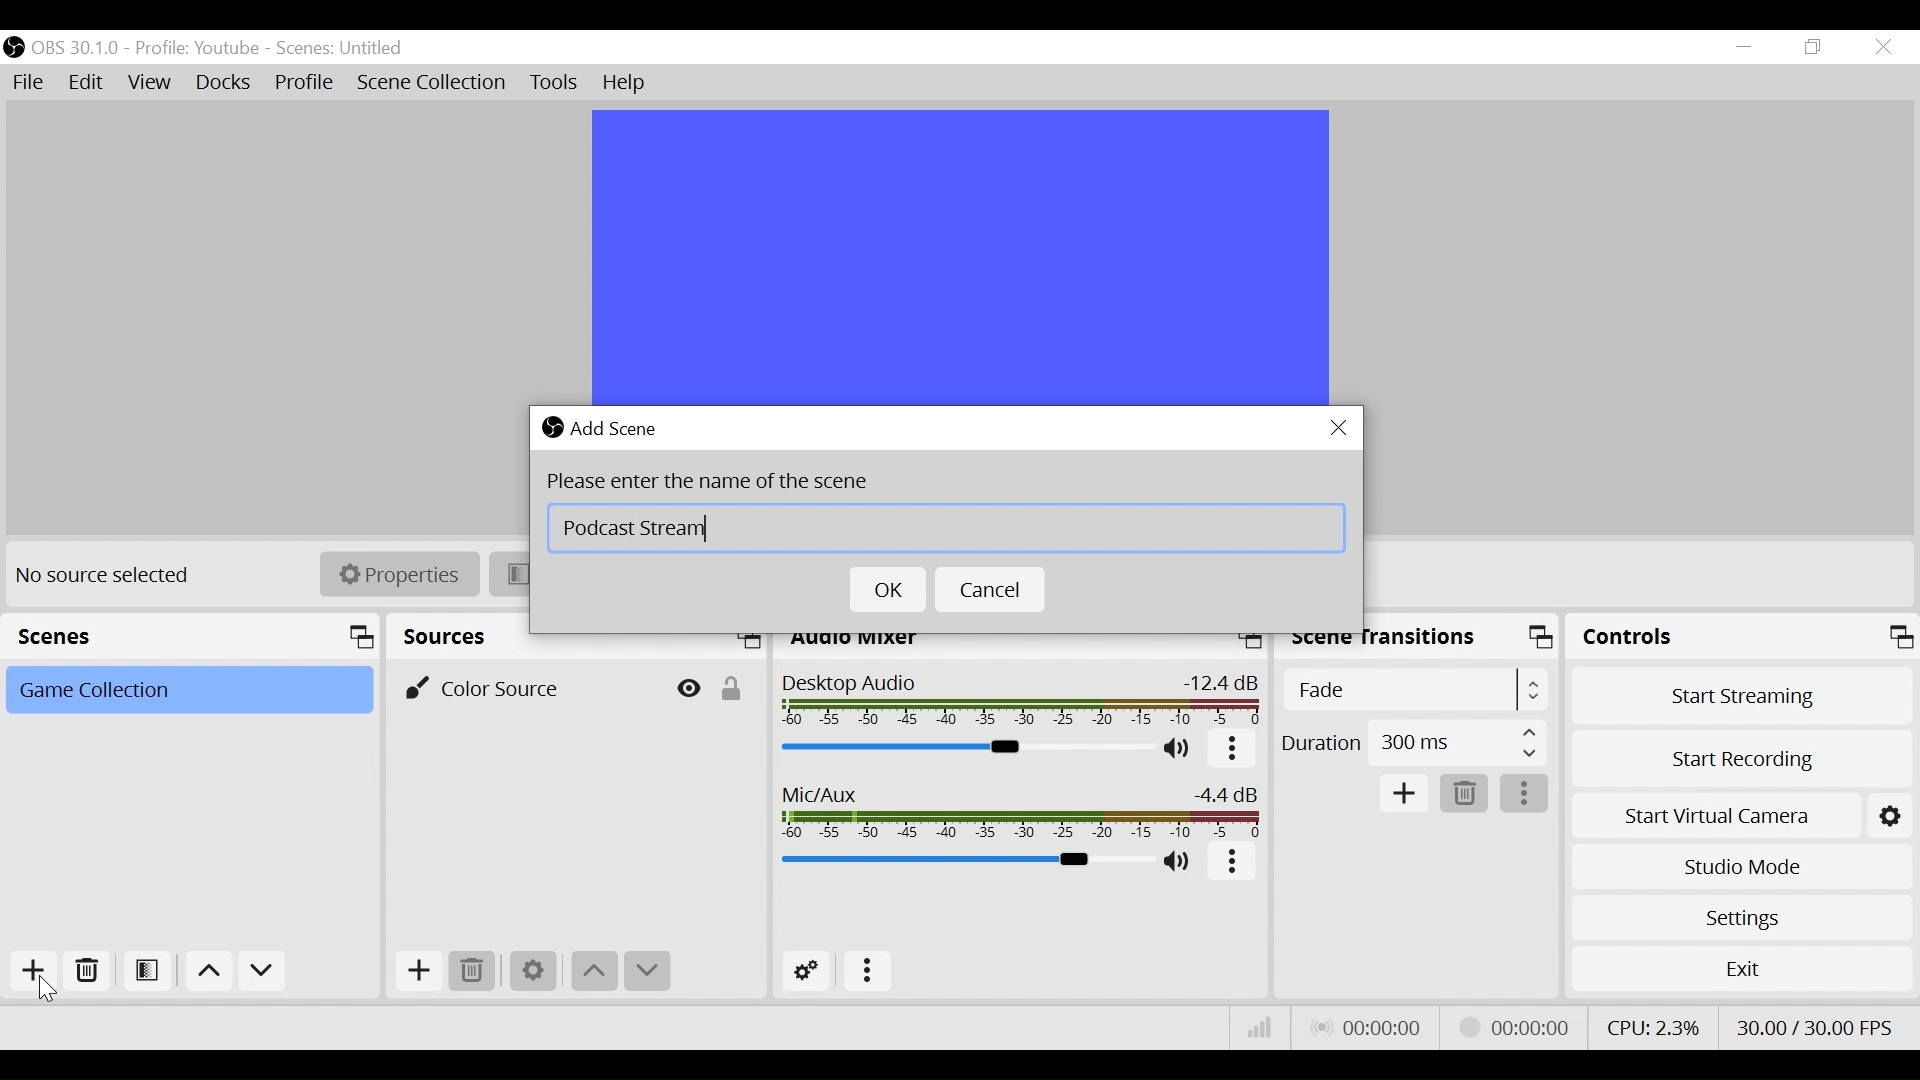  What do you see at coordinates (398, 573) in the screenshot?
I see `Properties` at bounding box center [398, 573].